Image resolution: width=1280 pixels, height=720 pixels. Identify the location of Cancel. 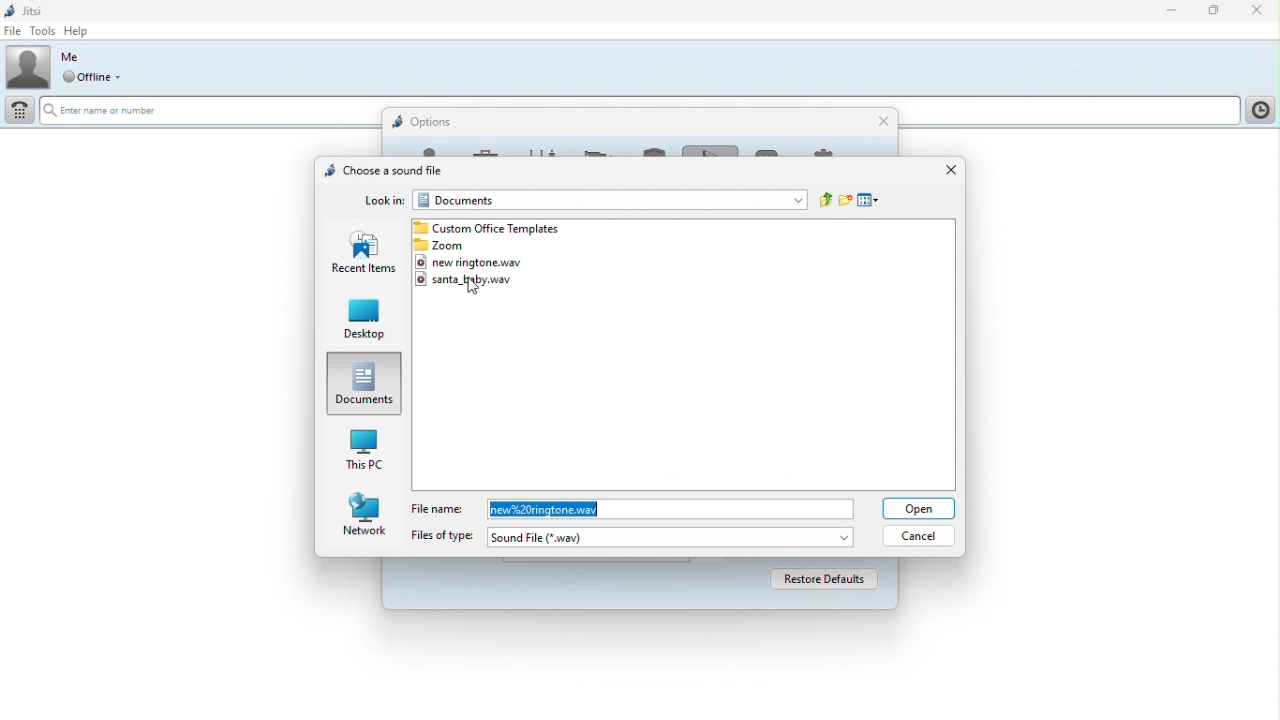
(922, 535).